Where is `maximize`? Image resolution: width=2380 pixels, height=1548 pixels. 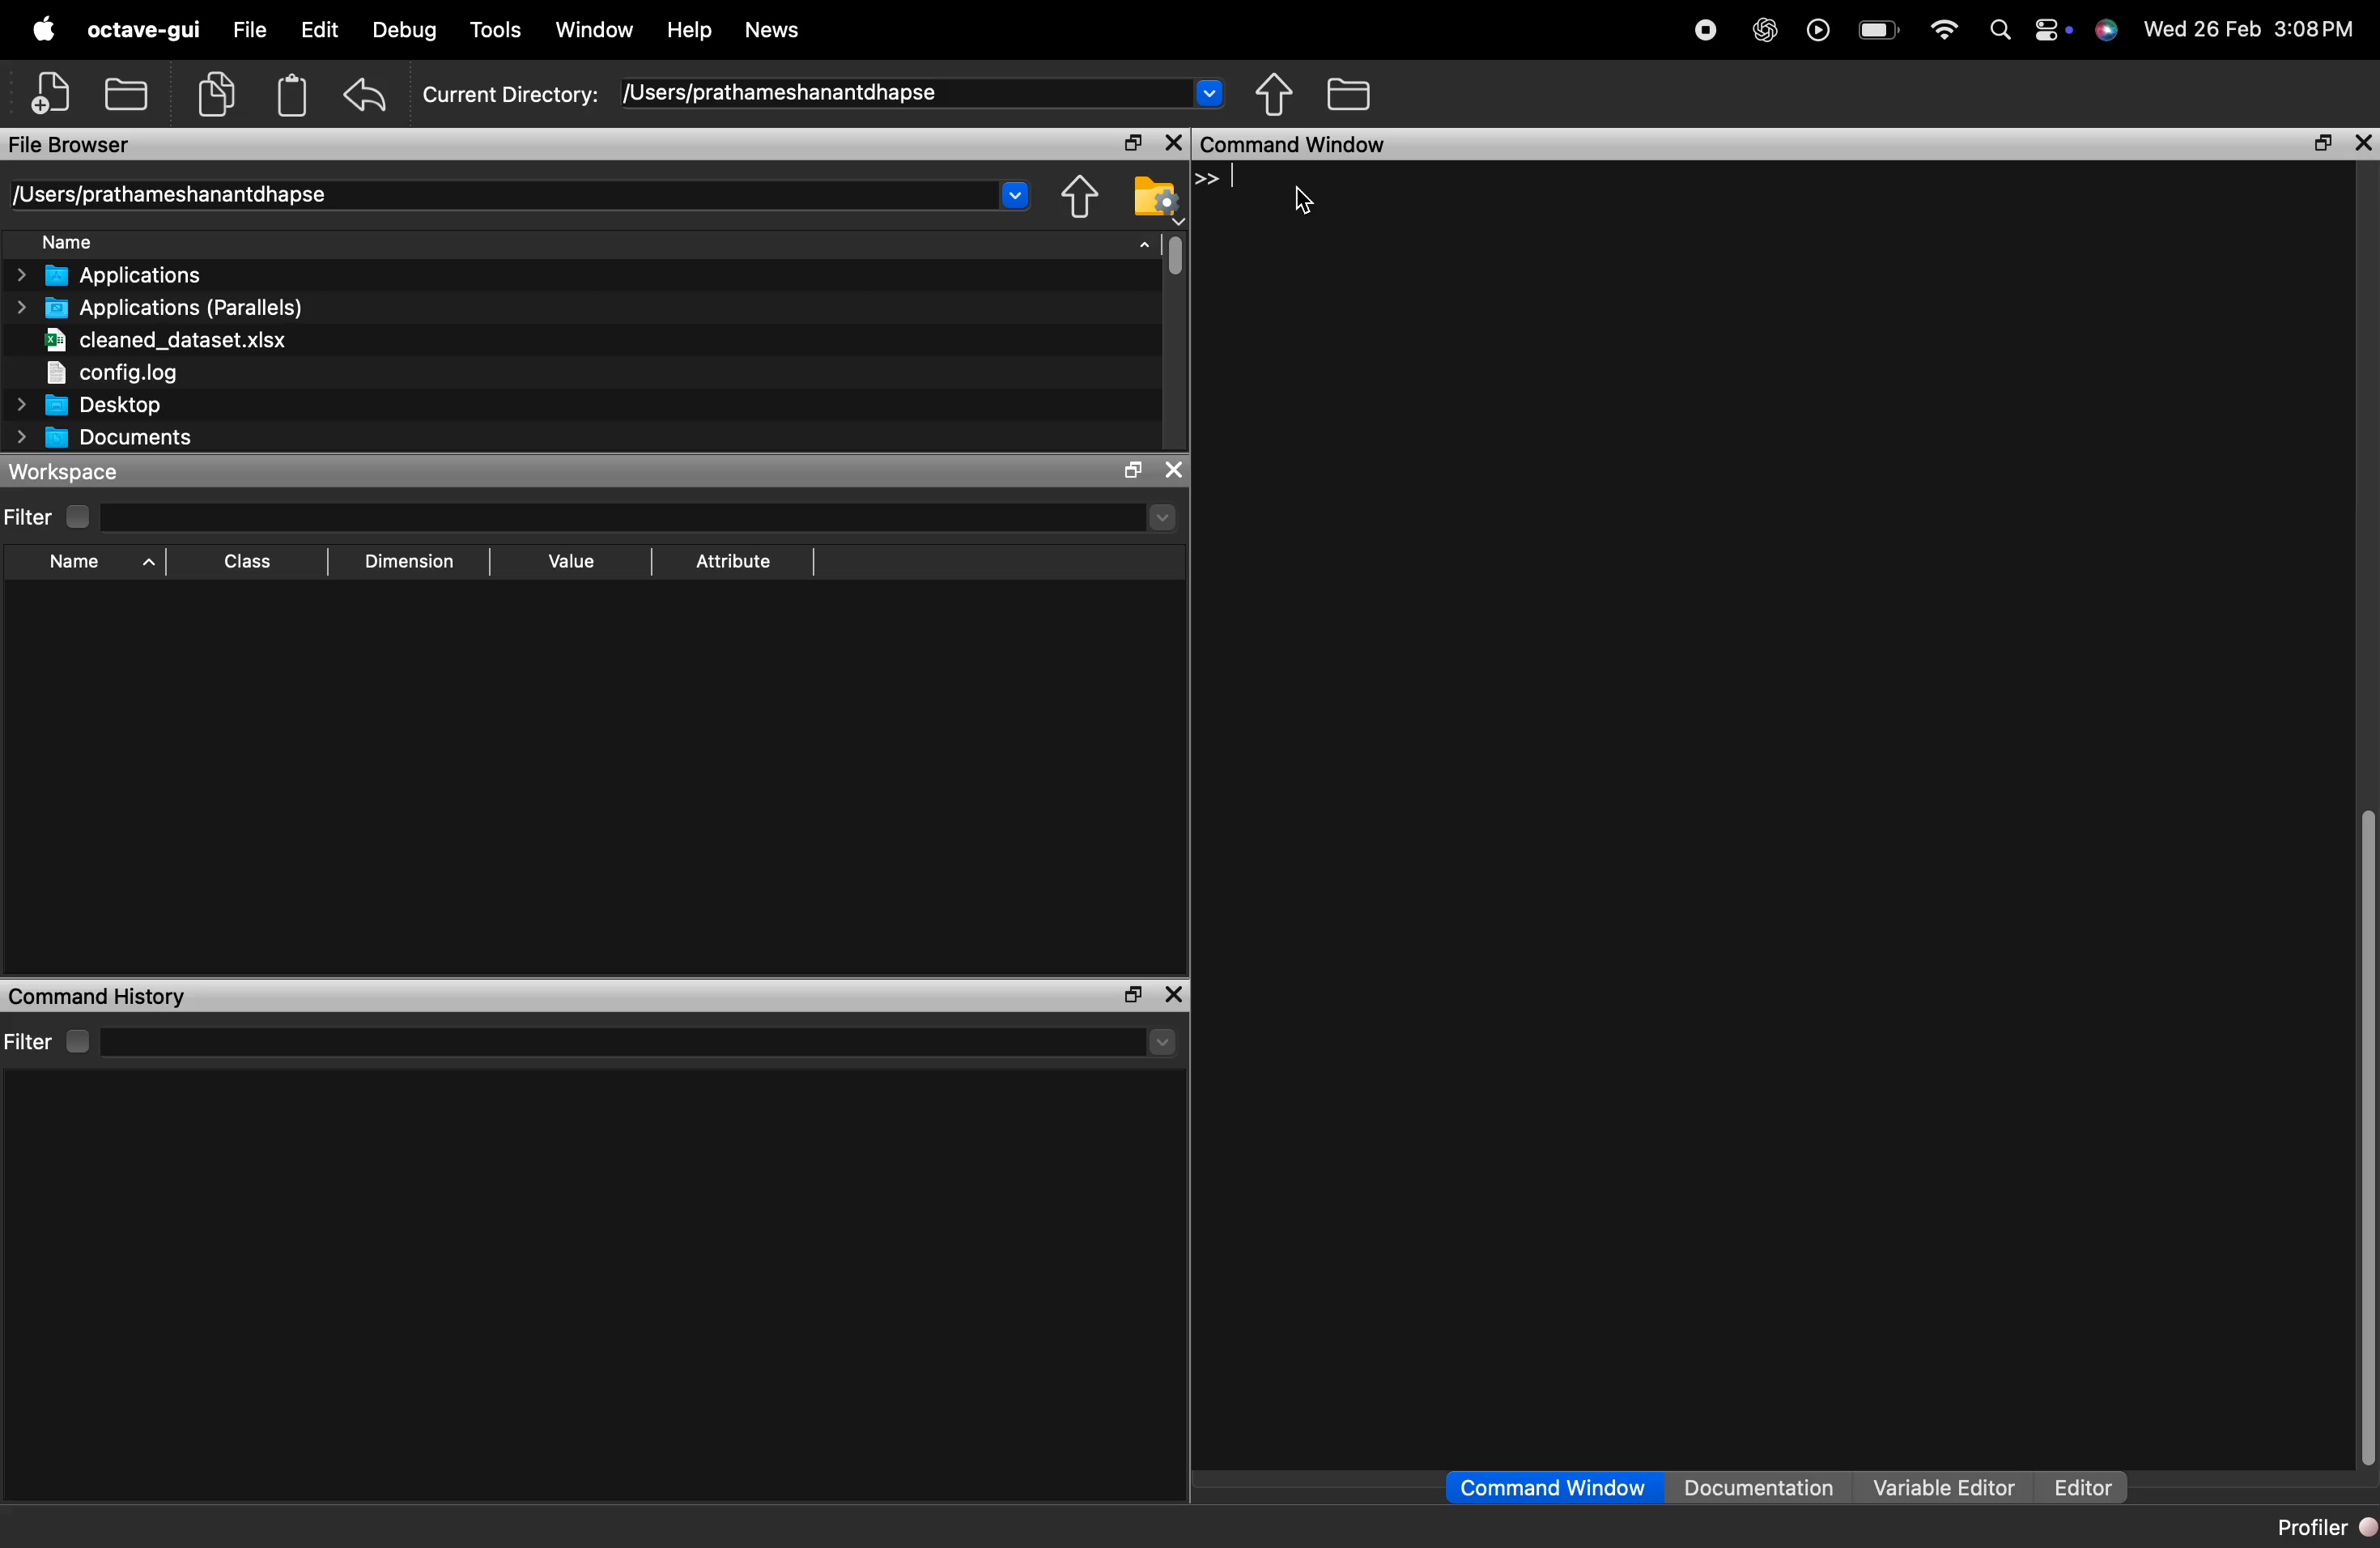 maximize is located at coordinates (1131, 144).